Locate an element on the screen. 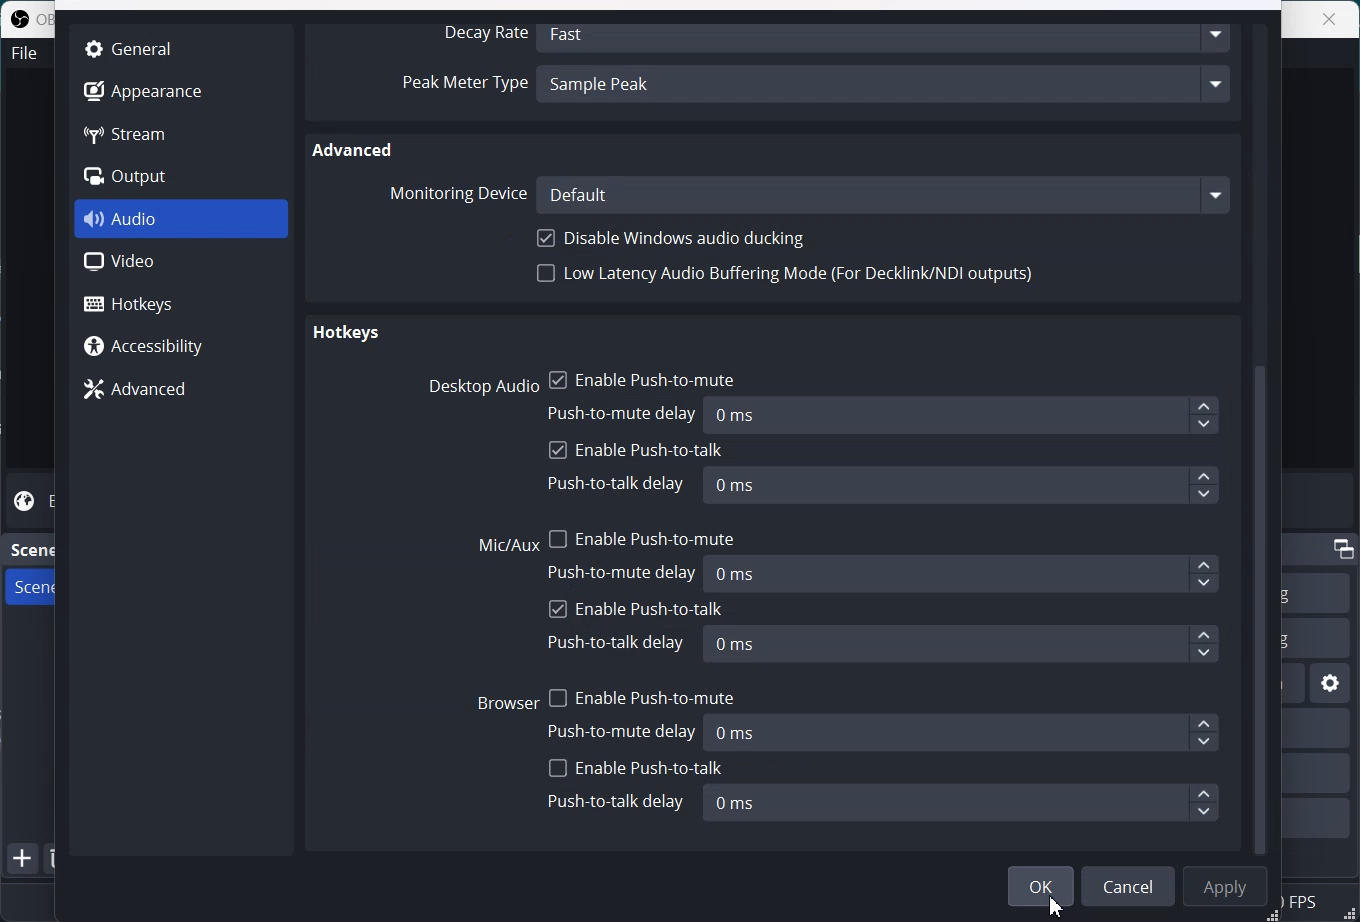  Scroll bar is located at coordinates (1266, 437).